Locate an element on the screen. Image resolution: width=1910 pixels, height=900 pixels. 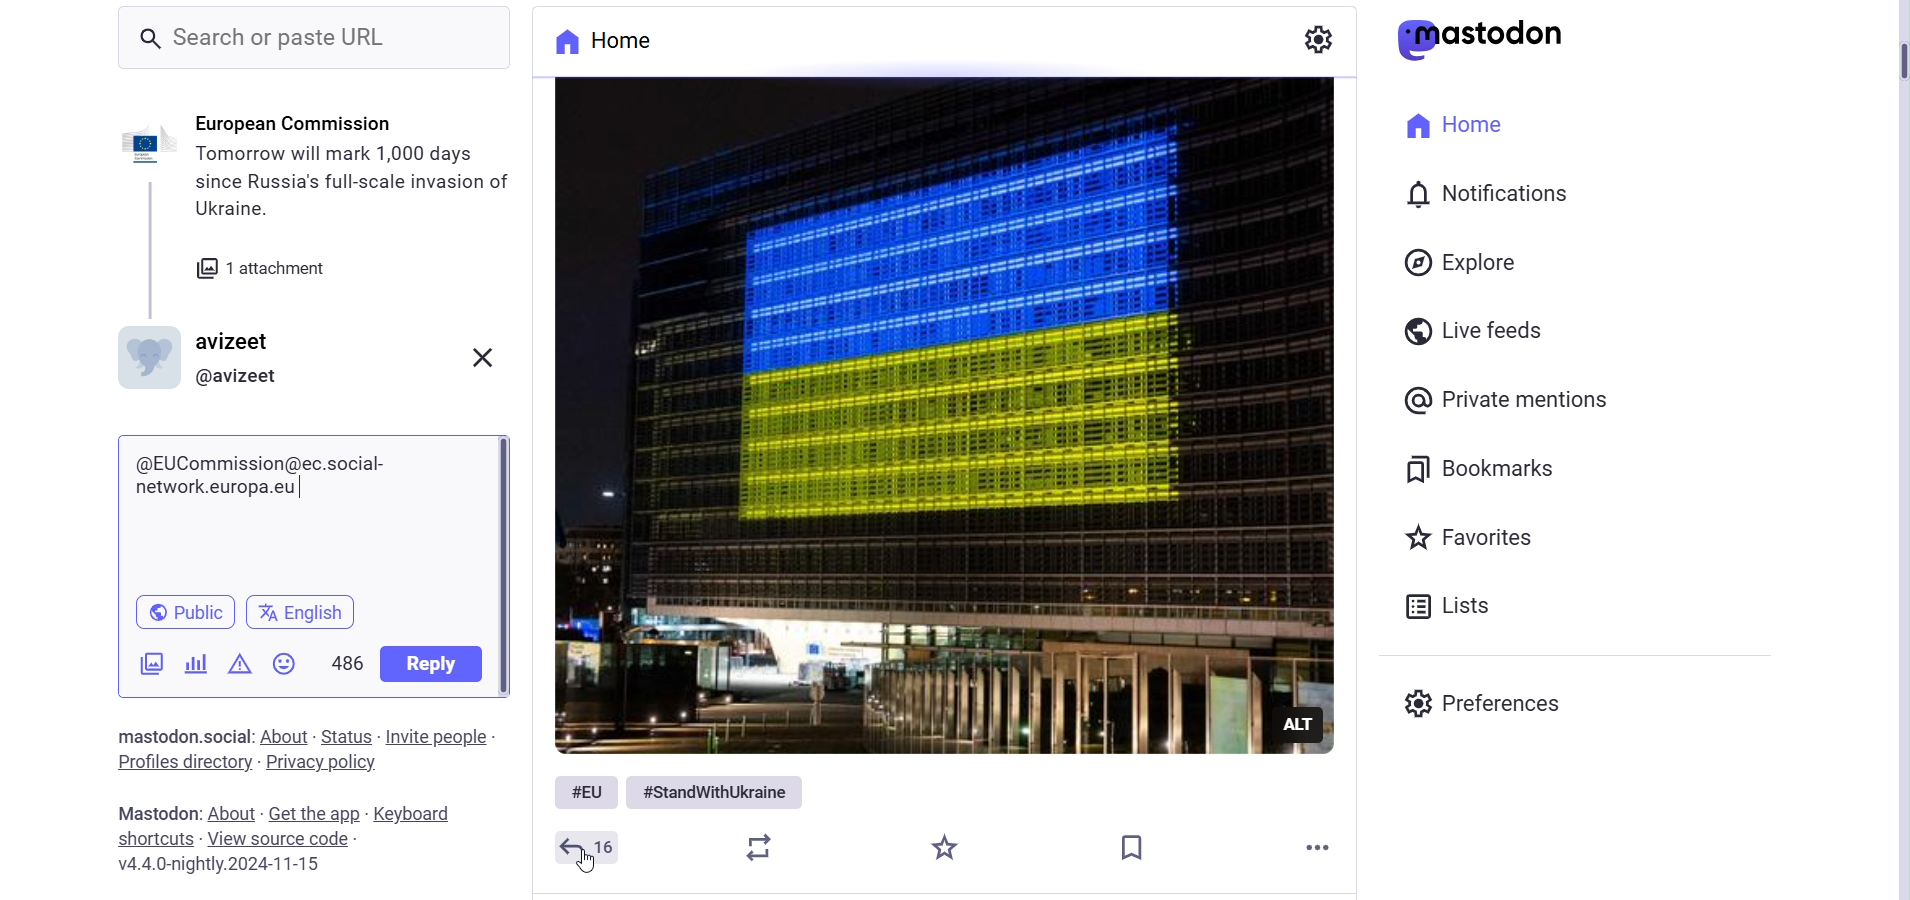
Bookmark is located at coordinates (1133, 843).